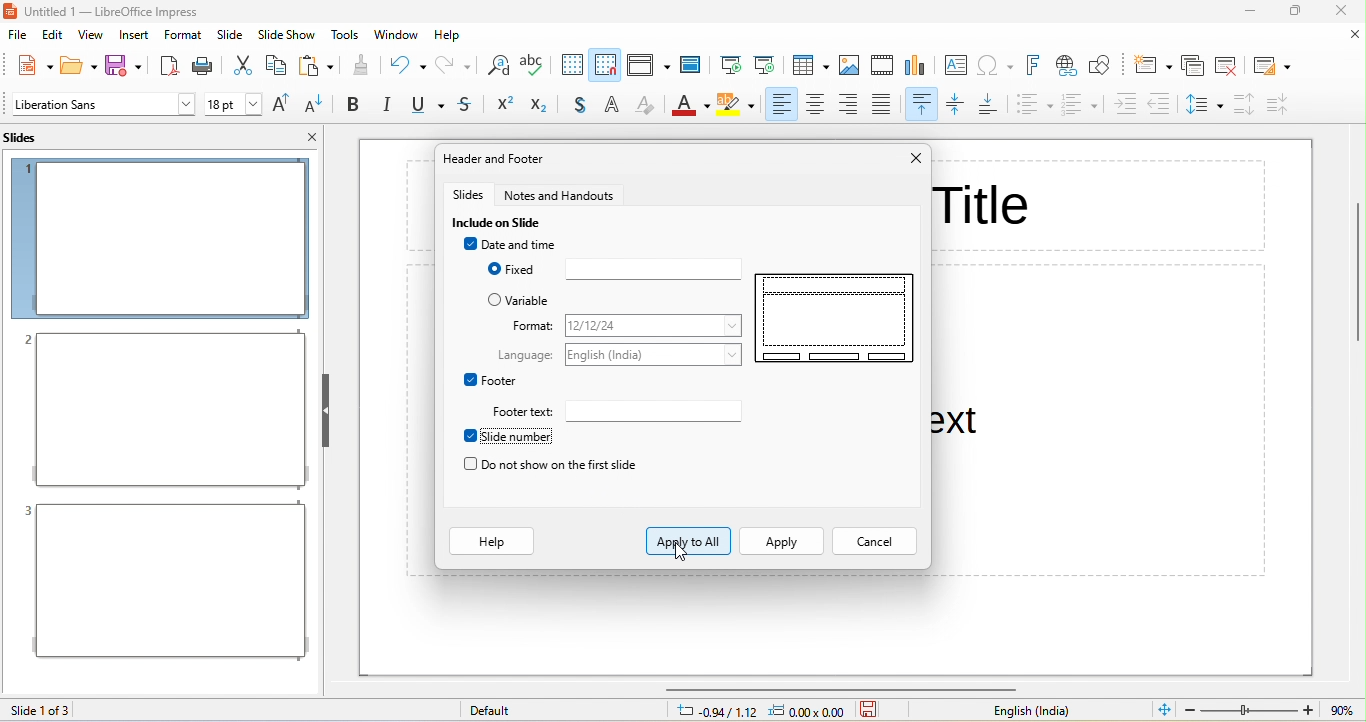  I want to click on help, so click(448, 36).